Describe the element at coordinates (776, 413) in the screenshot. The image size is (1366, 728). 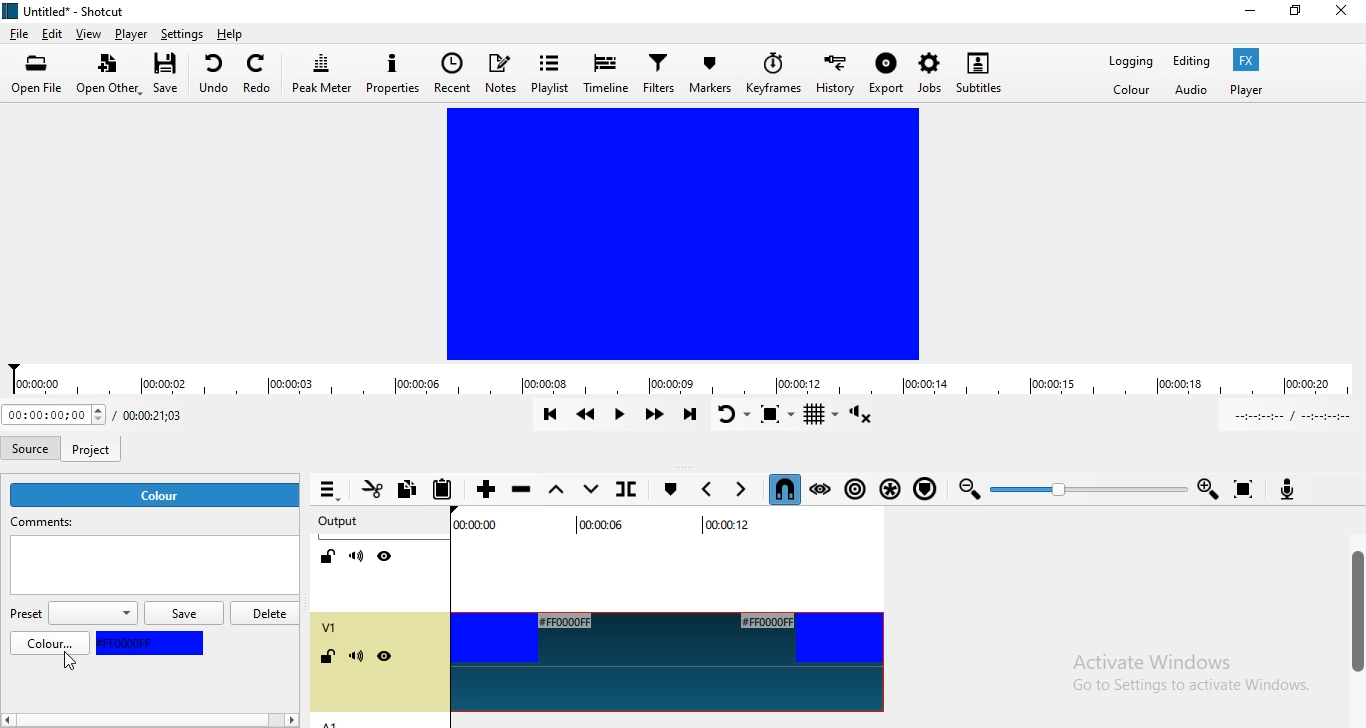
I see `Toggle zoom` at that location.